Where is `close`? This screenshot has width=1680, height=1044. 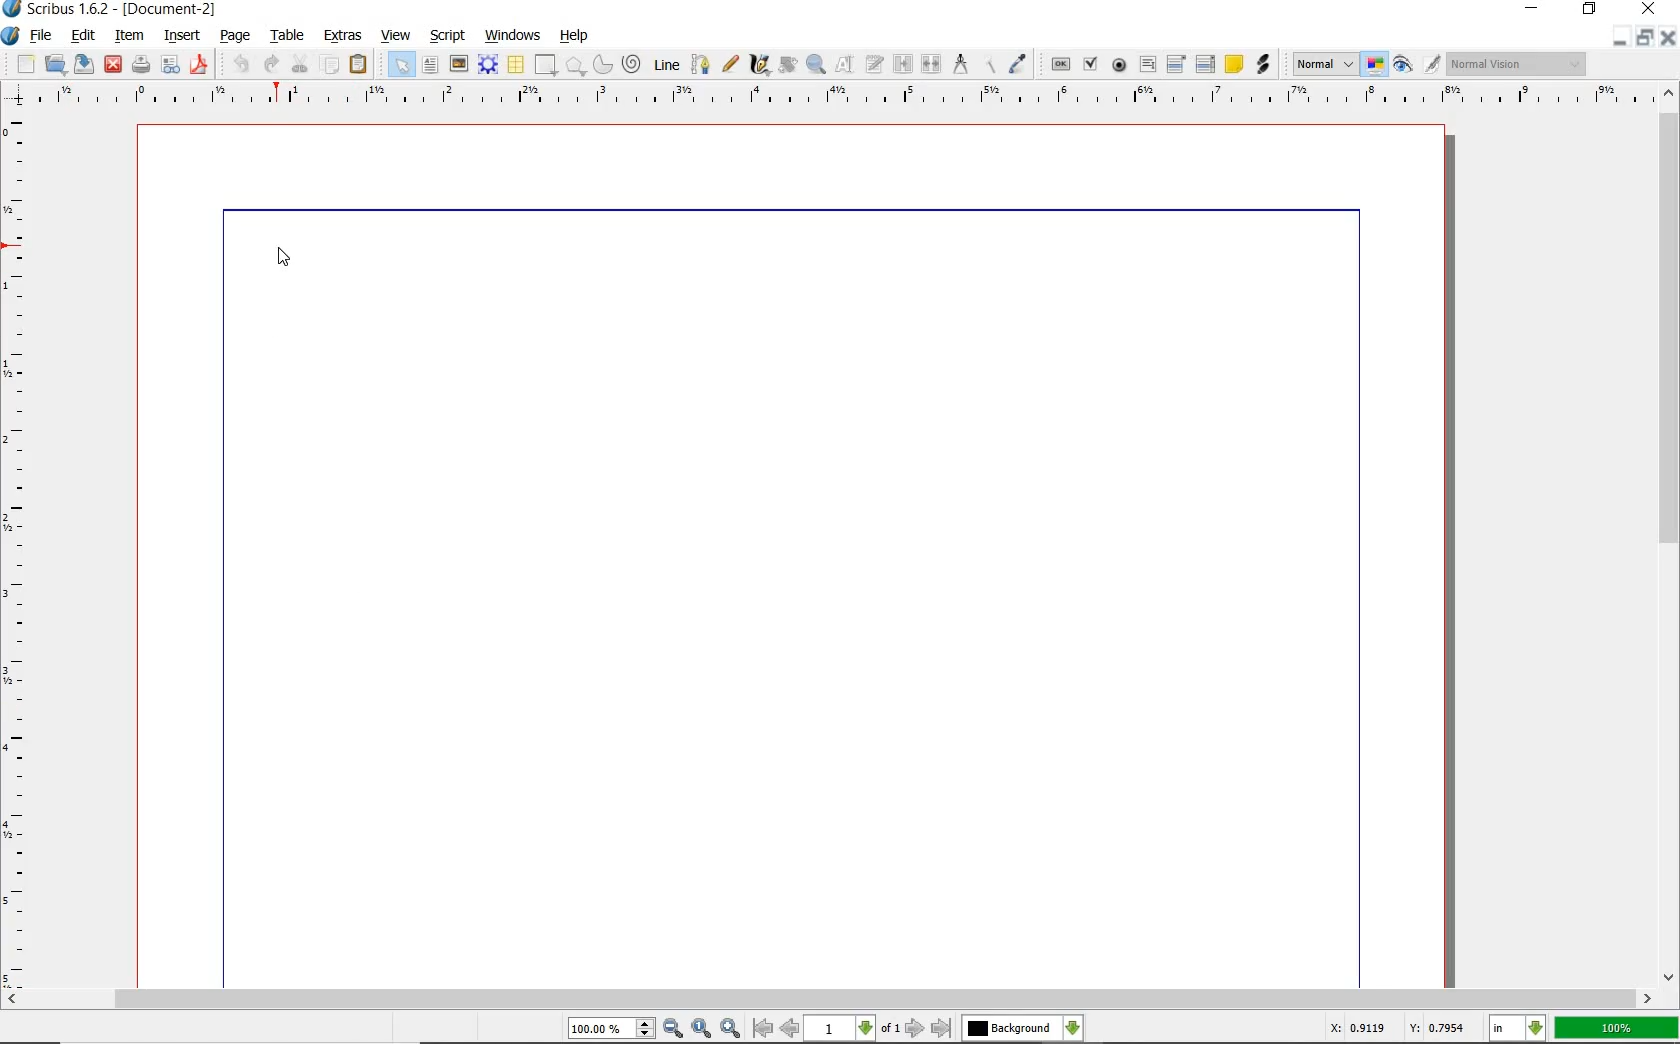
close is located at coordinates (112, 65).